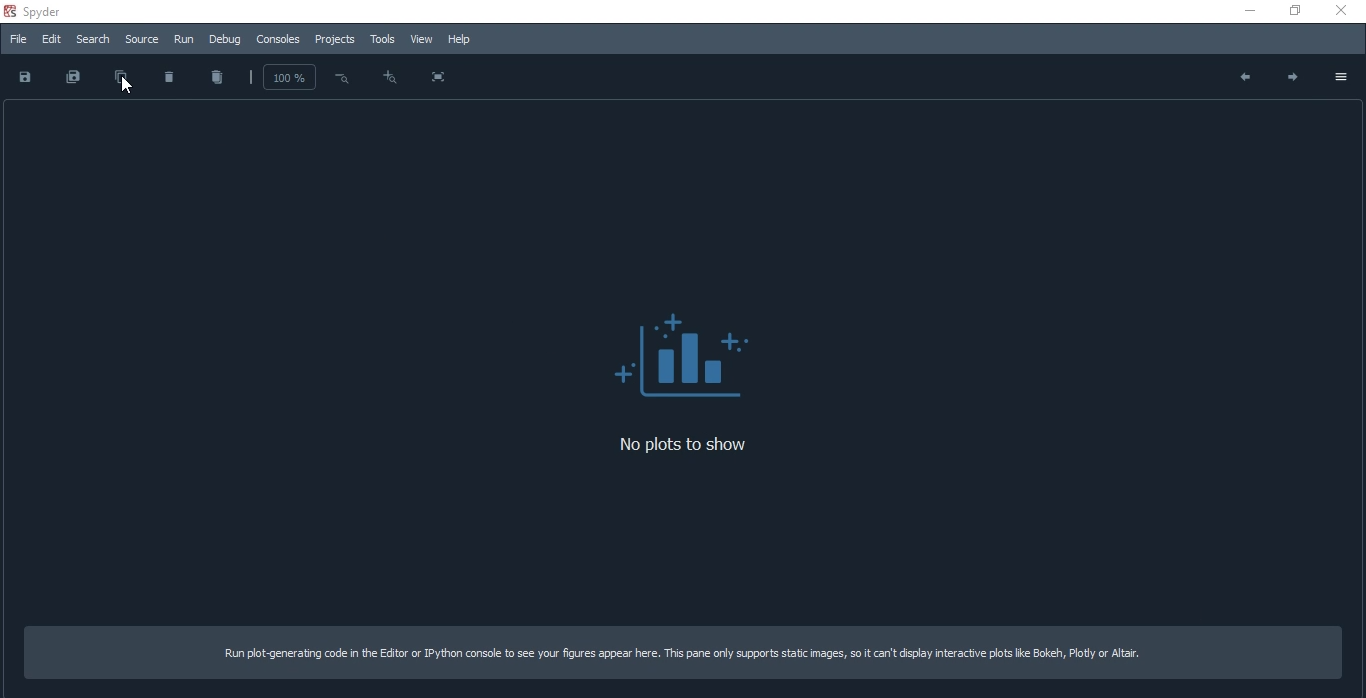 The height and width of the screenshot is (698, 1366). I want to click on Debug, so click(224, 41).